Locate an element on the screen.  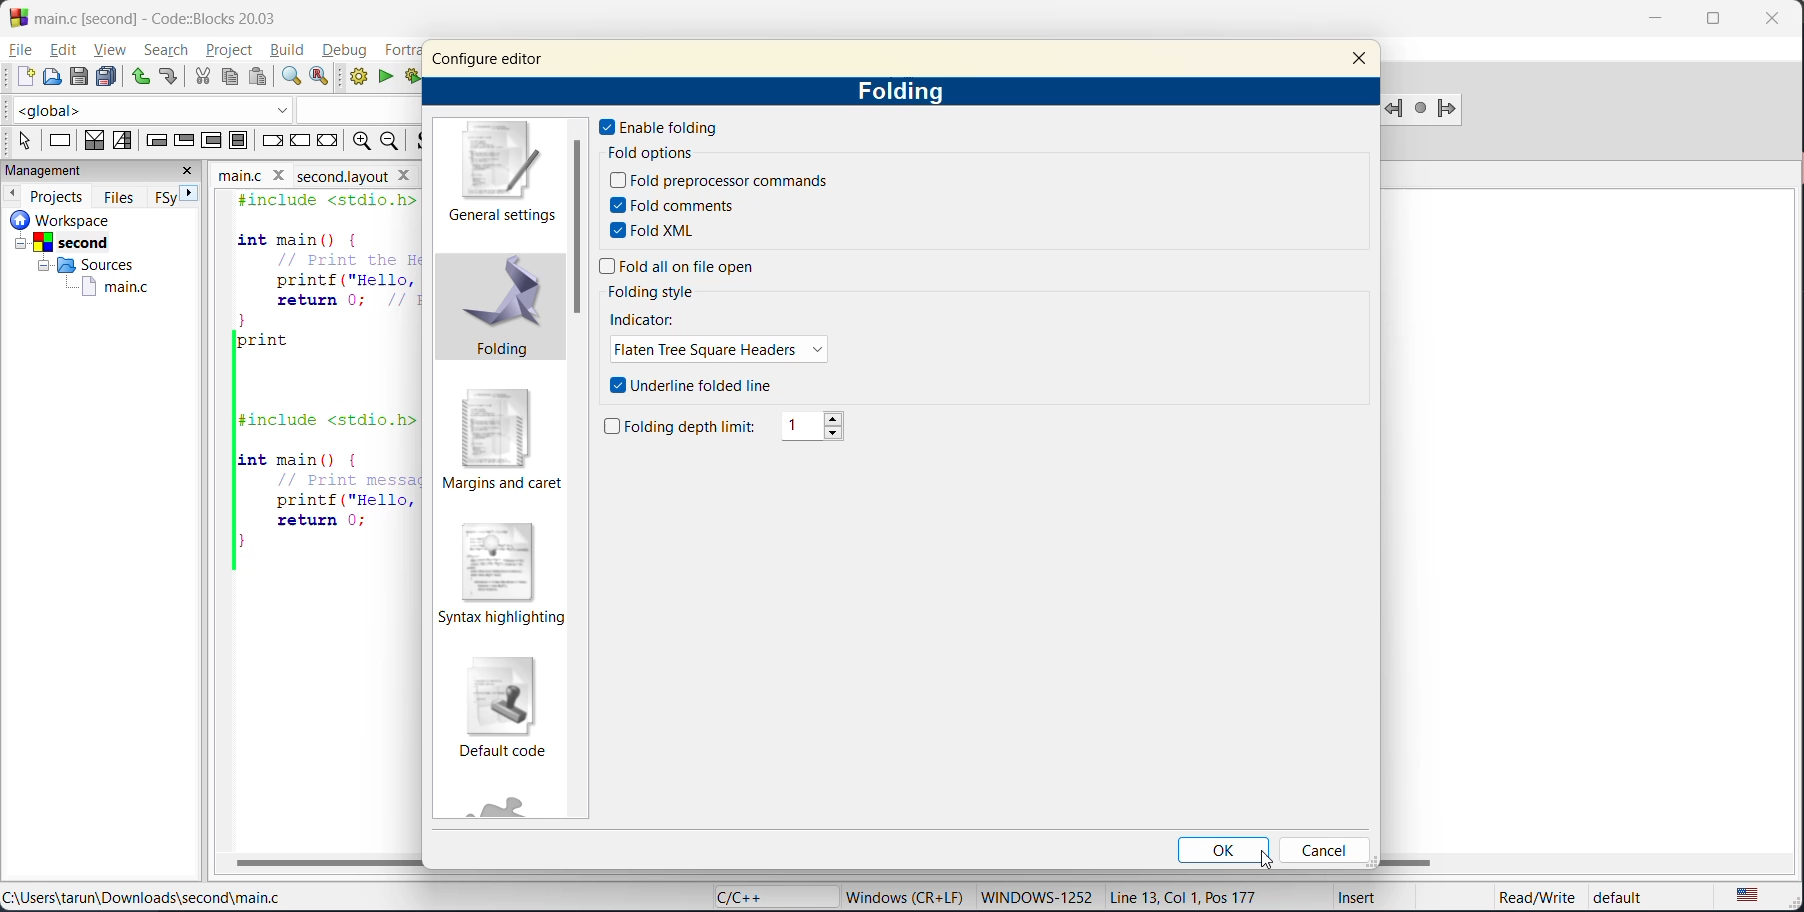
file location is located at coordinates (144, 900).